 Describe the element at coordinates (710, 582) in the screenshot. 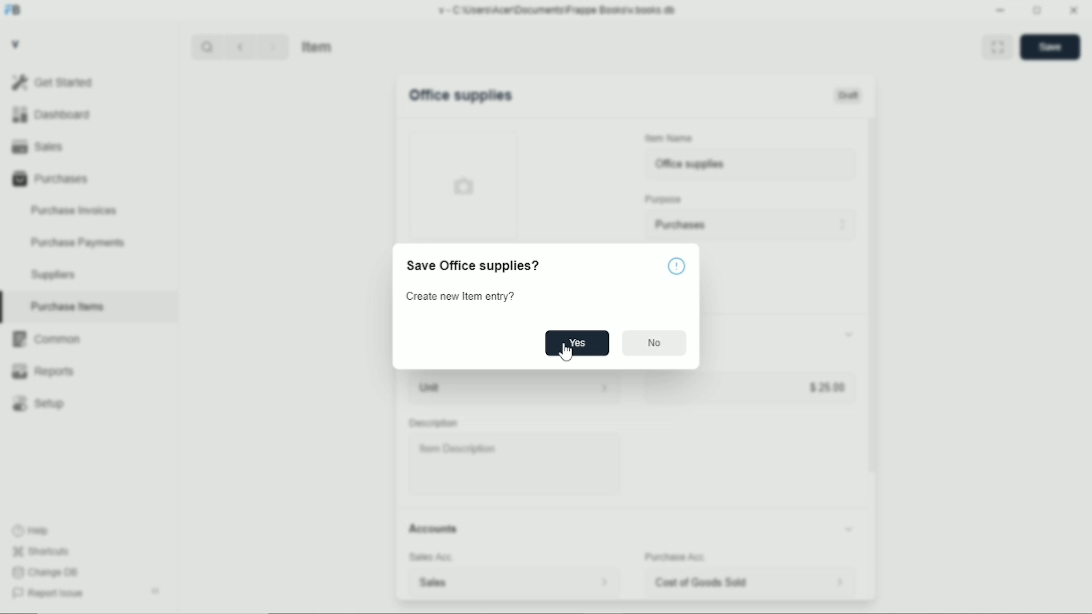

I see `cost of goods sold` at that location.